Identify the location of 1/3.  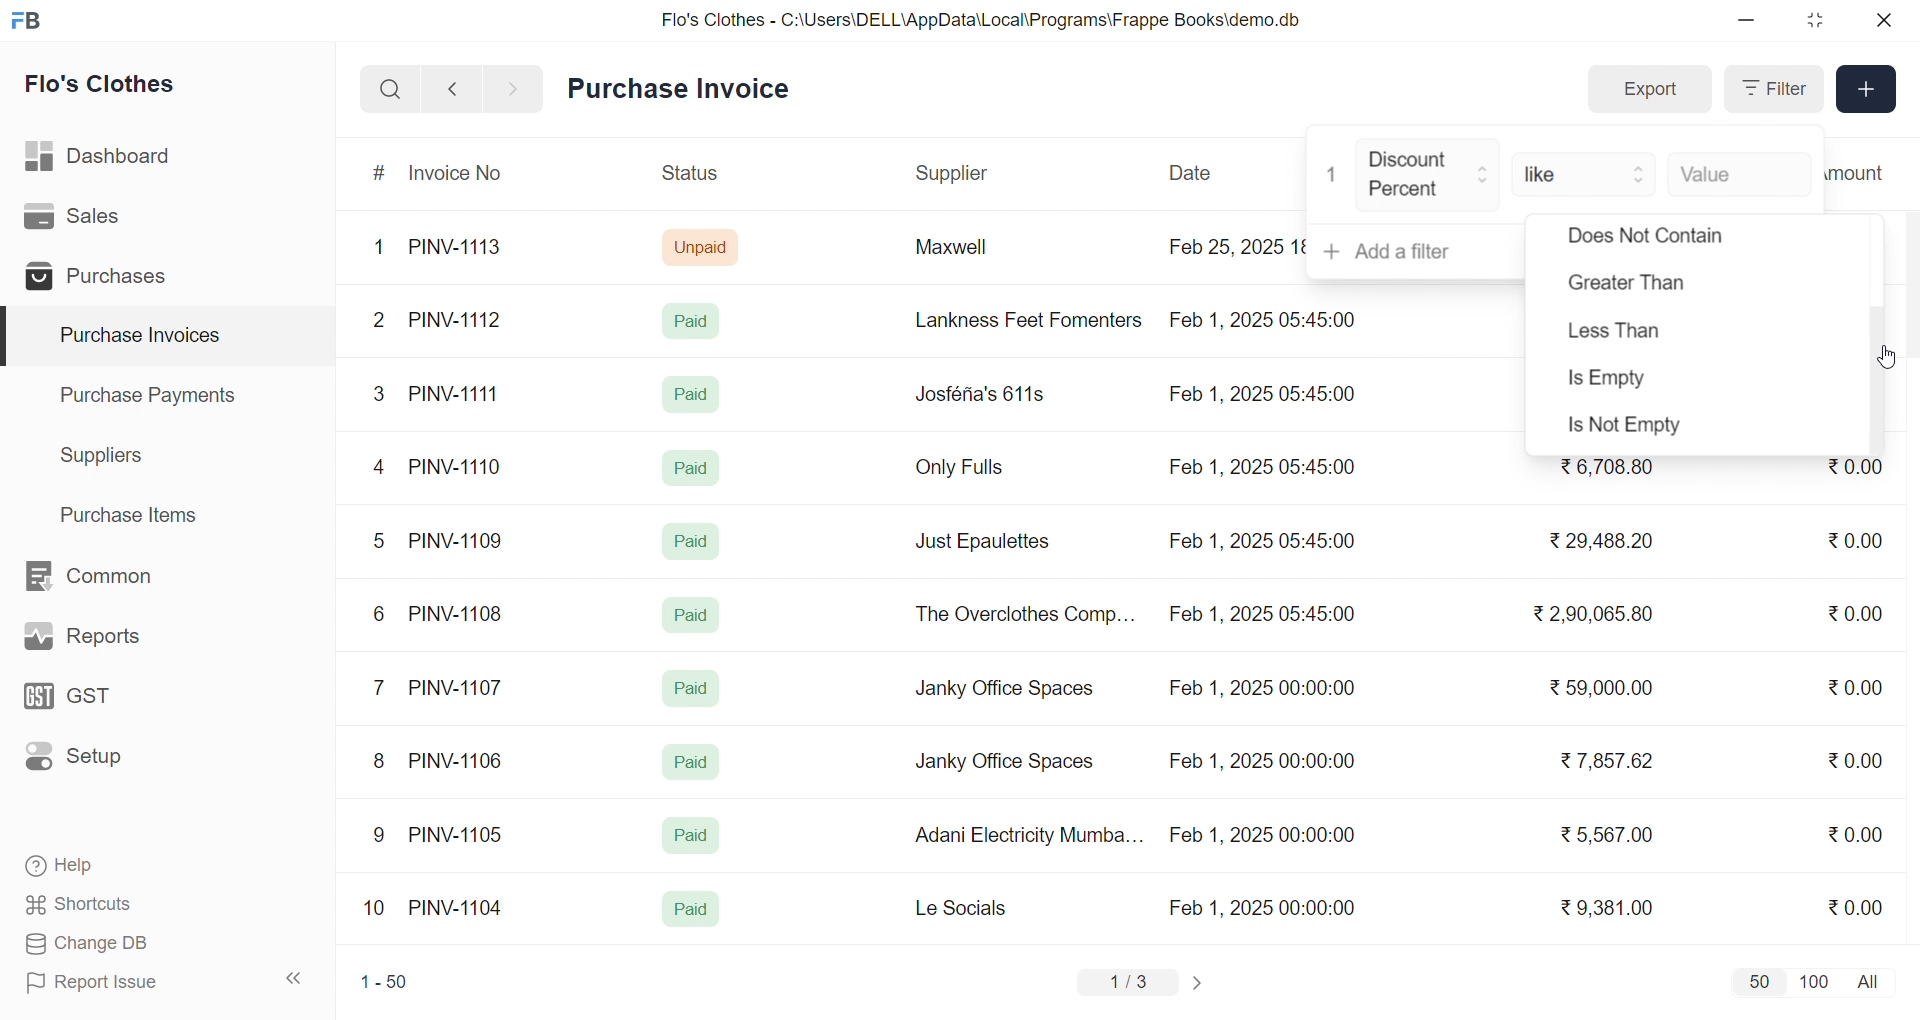
(1129, 984).